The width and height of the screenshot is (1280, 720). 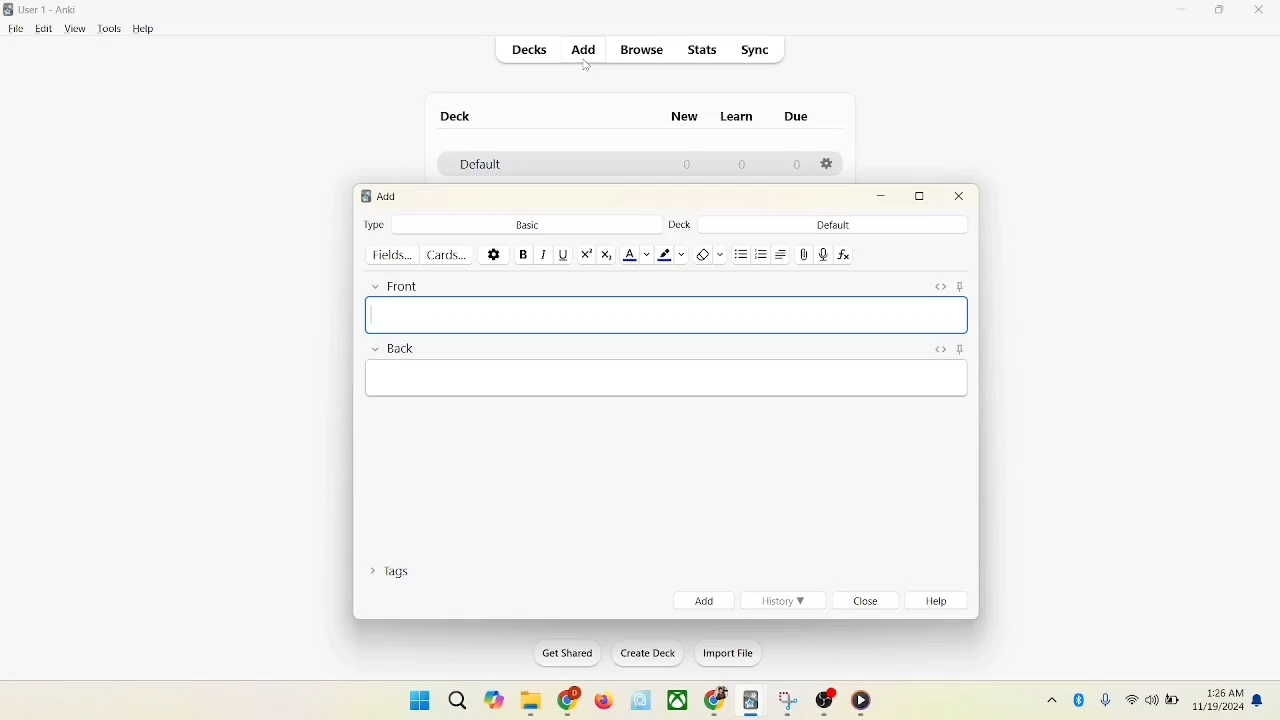 I want to click on battery, so click(x=1172, y=702).